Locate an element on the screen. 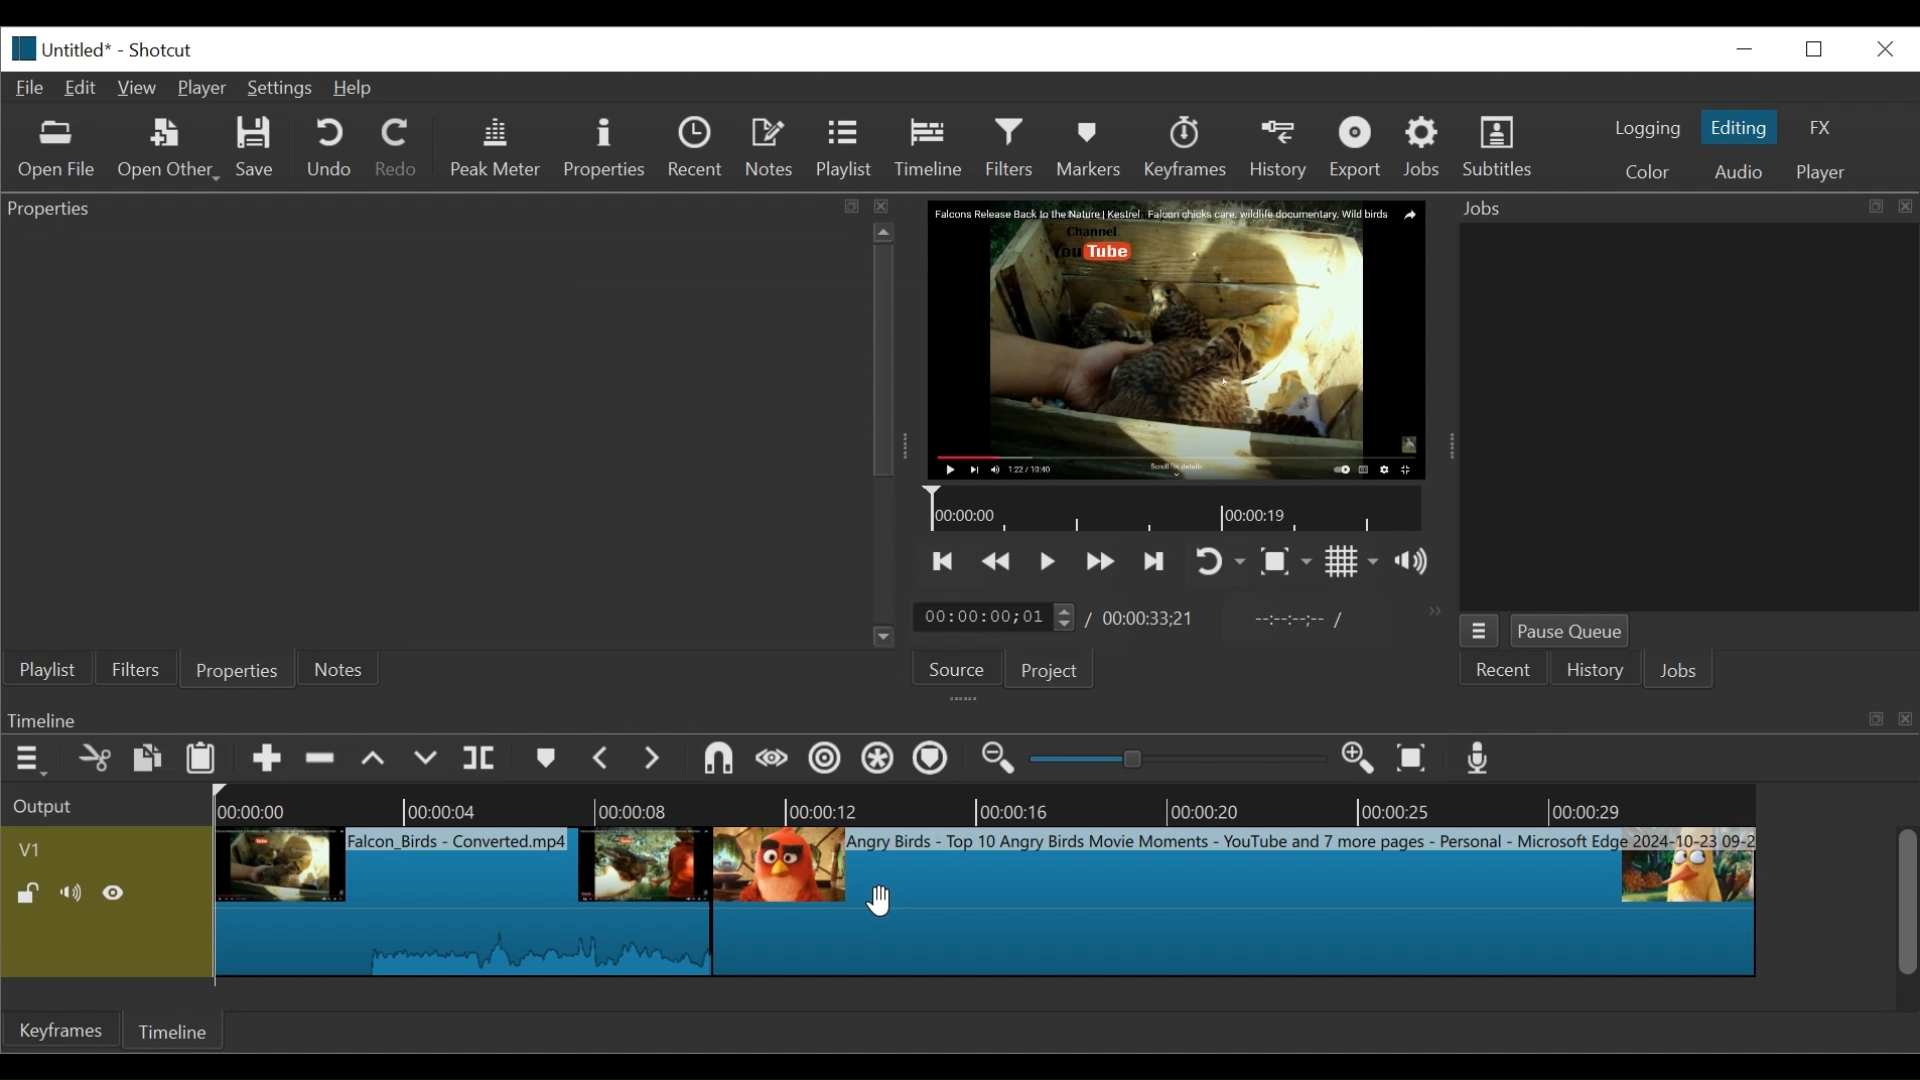 This screenshot has width=1920, height=1080. Split at Playhead is located at coordinates (483, 757).